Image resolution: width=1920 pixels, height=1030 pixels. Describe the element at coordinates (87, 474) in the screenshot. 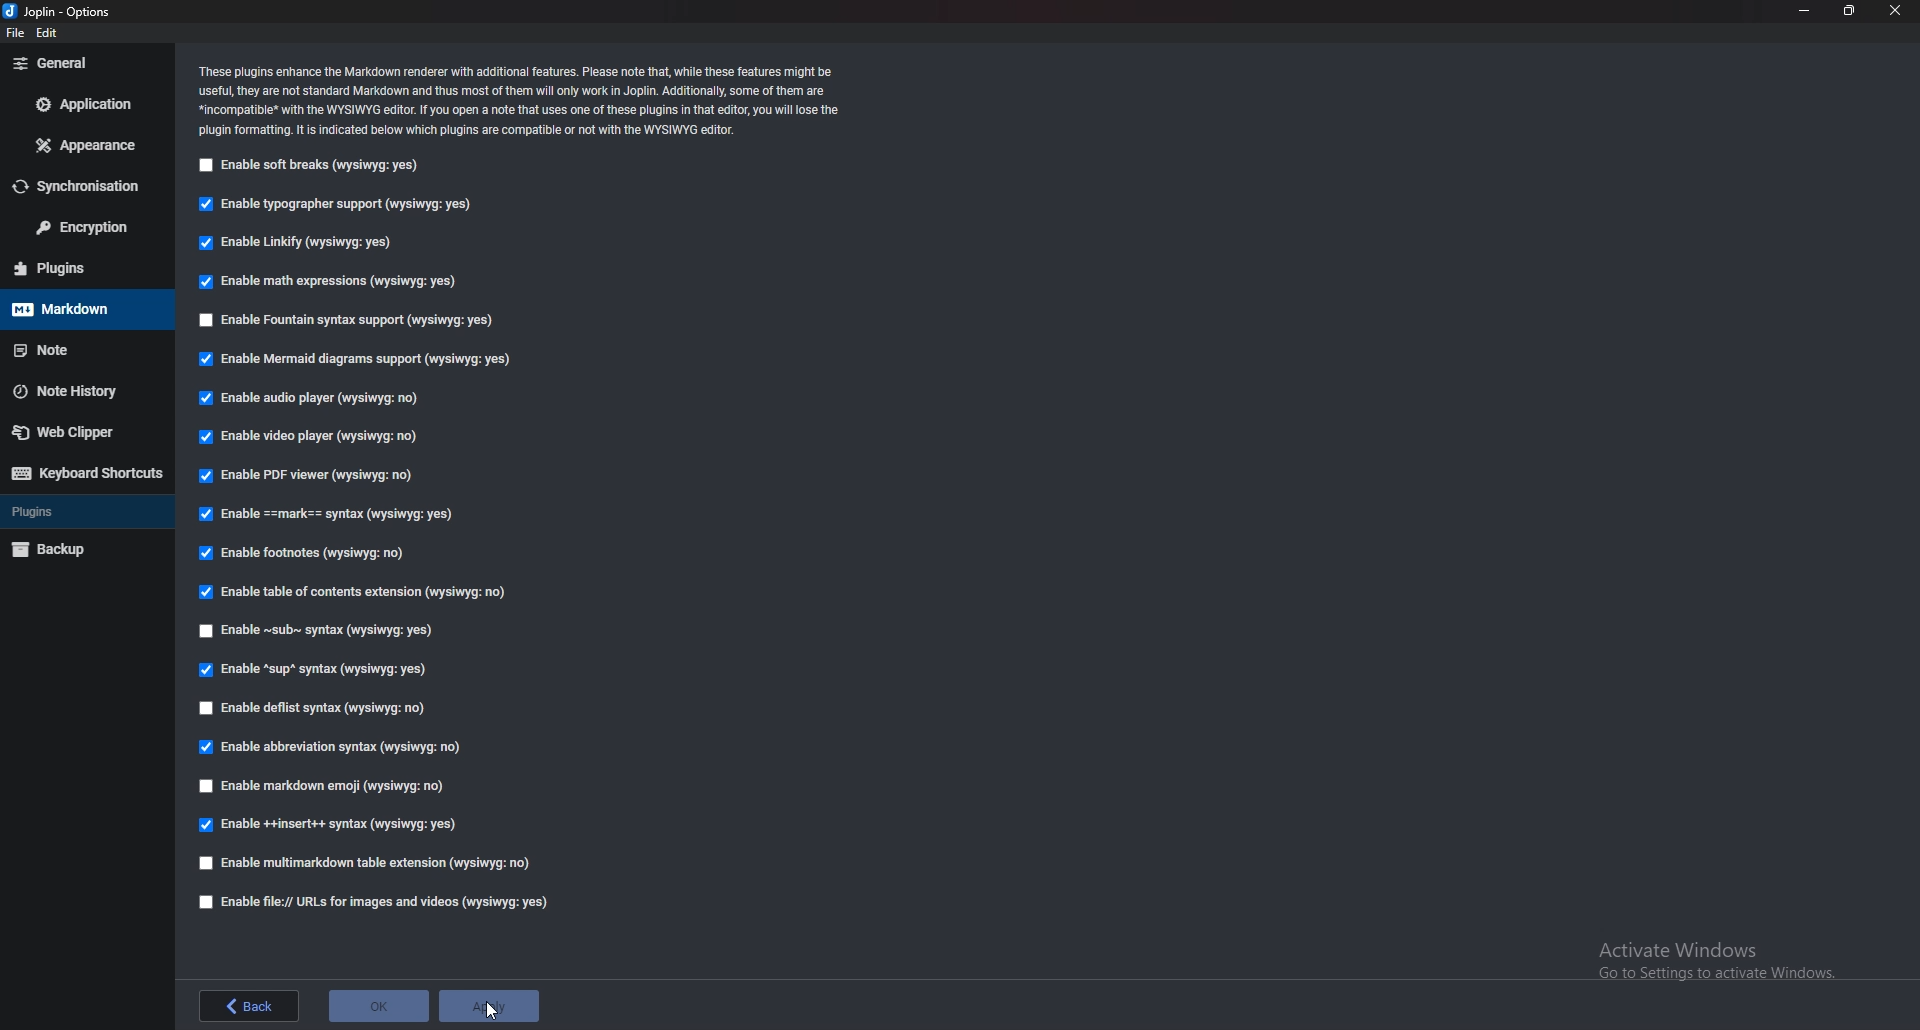

I see `keyboard shortcuts` at that location.